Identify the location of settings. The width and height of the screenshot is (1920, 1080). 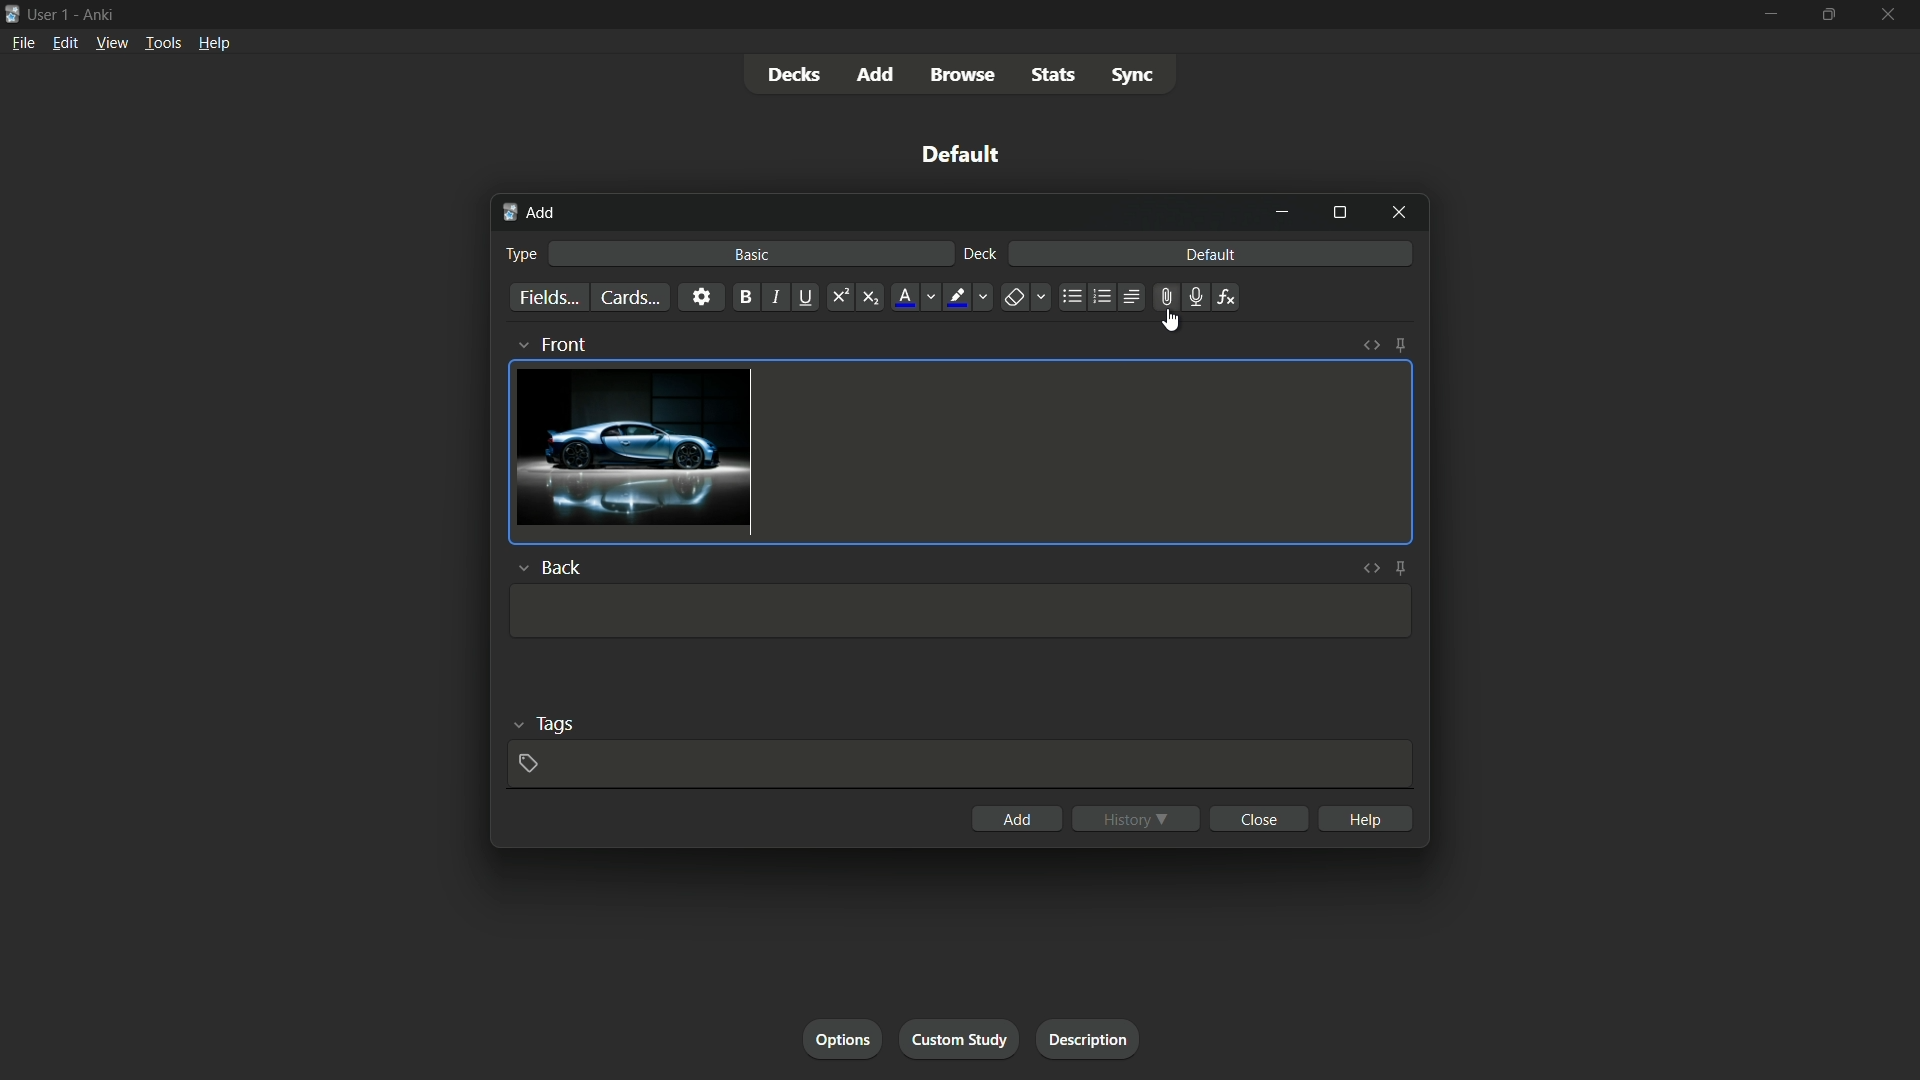
(703, 294).